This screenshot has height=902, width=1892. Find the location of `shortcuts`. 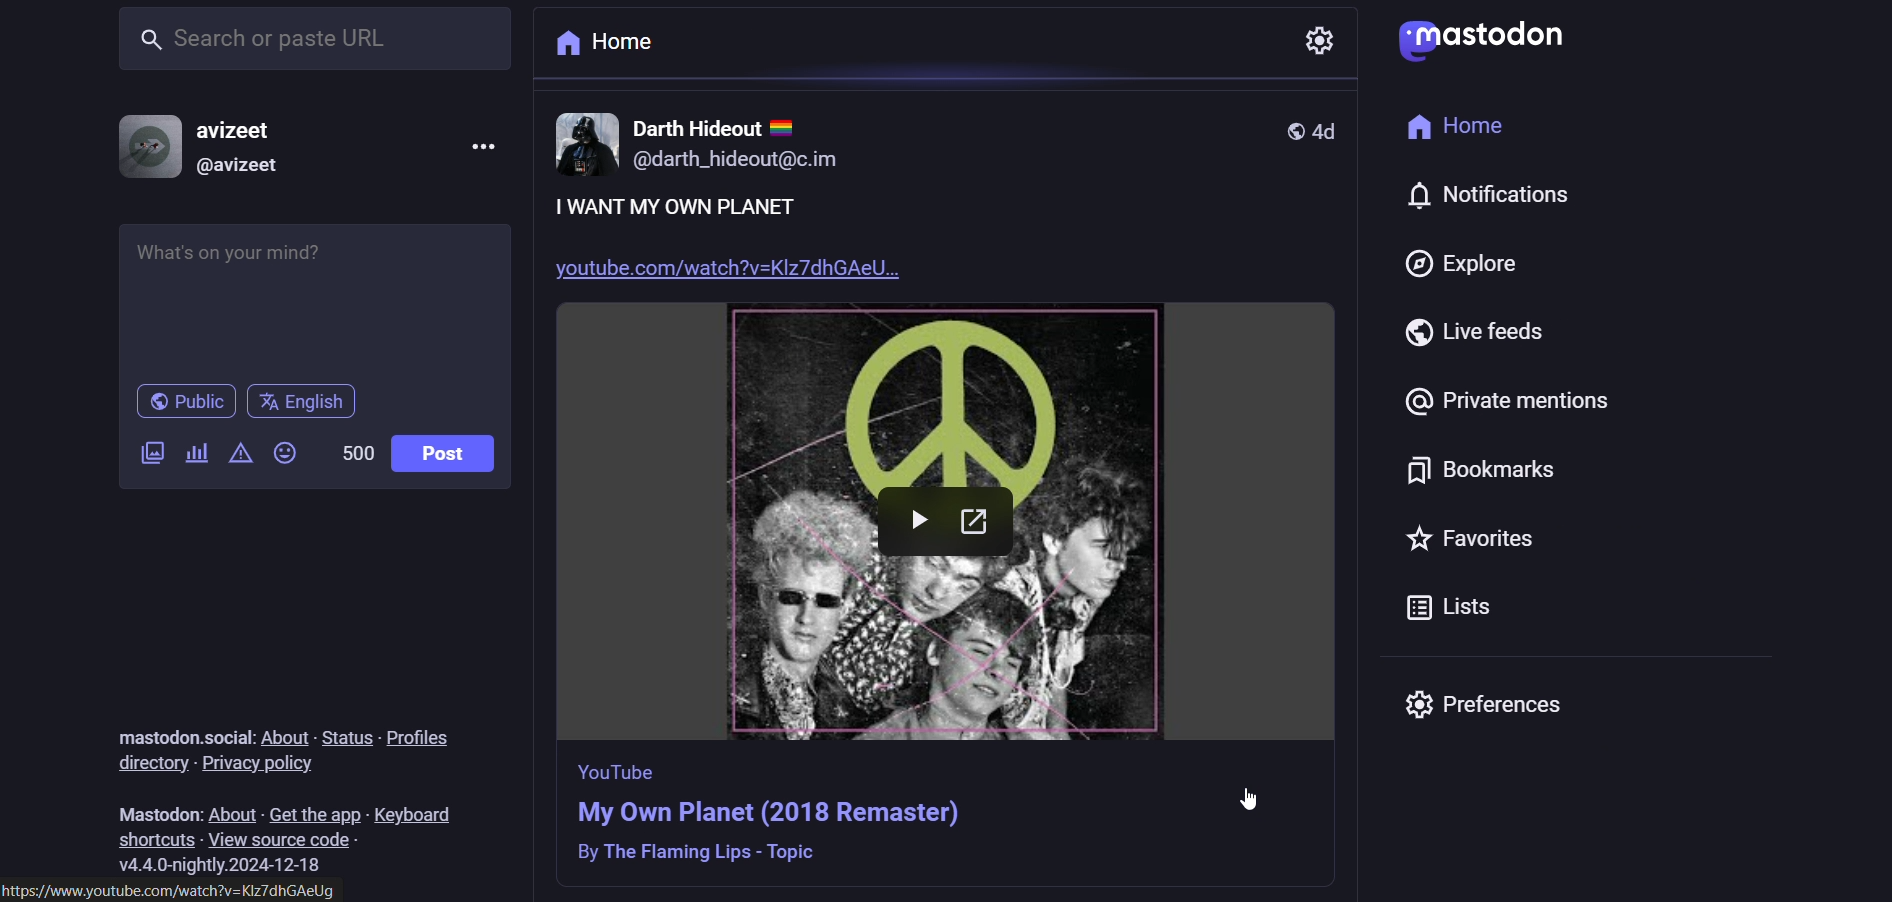

shortcuts is located at coordinates (148, 838).